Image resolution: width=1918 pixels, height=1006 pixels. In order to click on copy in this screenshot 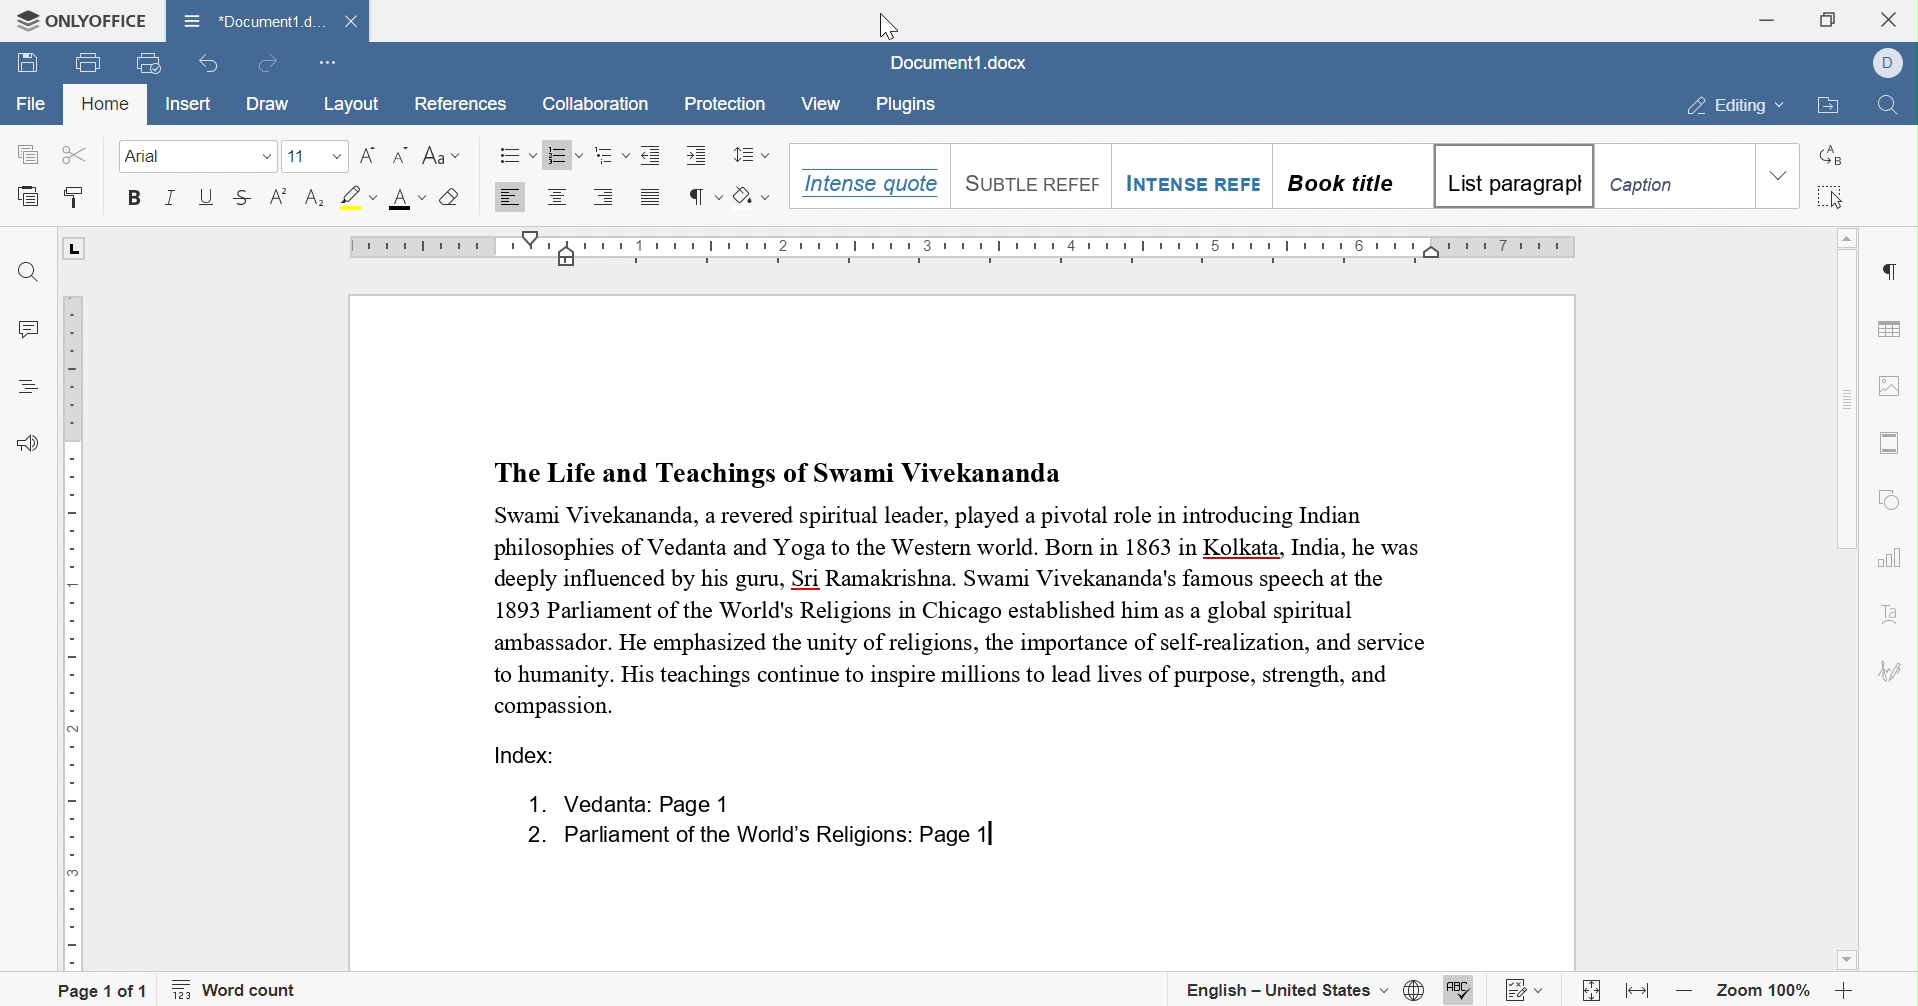, I will do `click(27, 154)`.